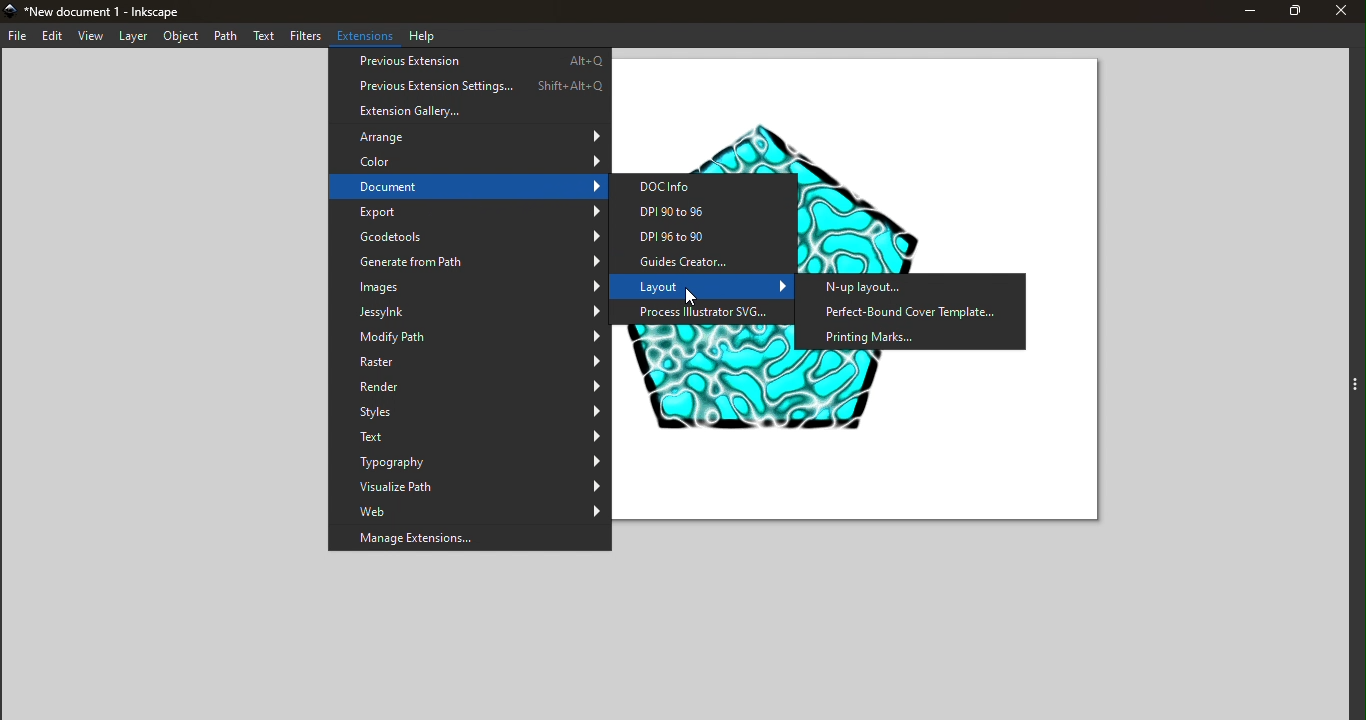 This screenshot has width=1366, height=720. What do you see at coordinates (53, 37) in the screenshot?
I see `Edit` at bounding box center [53, 37].